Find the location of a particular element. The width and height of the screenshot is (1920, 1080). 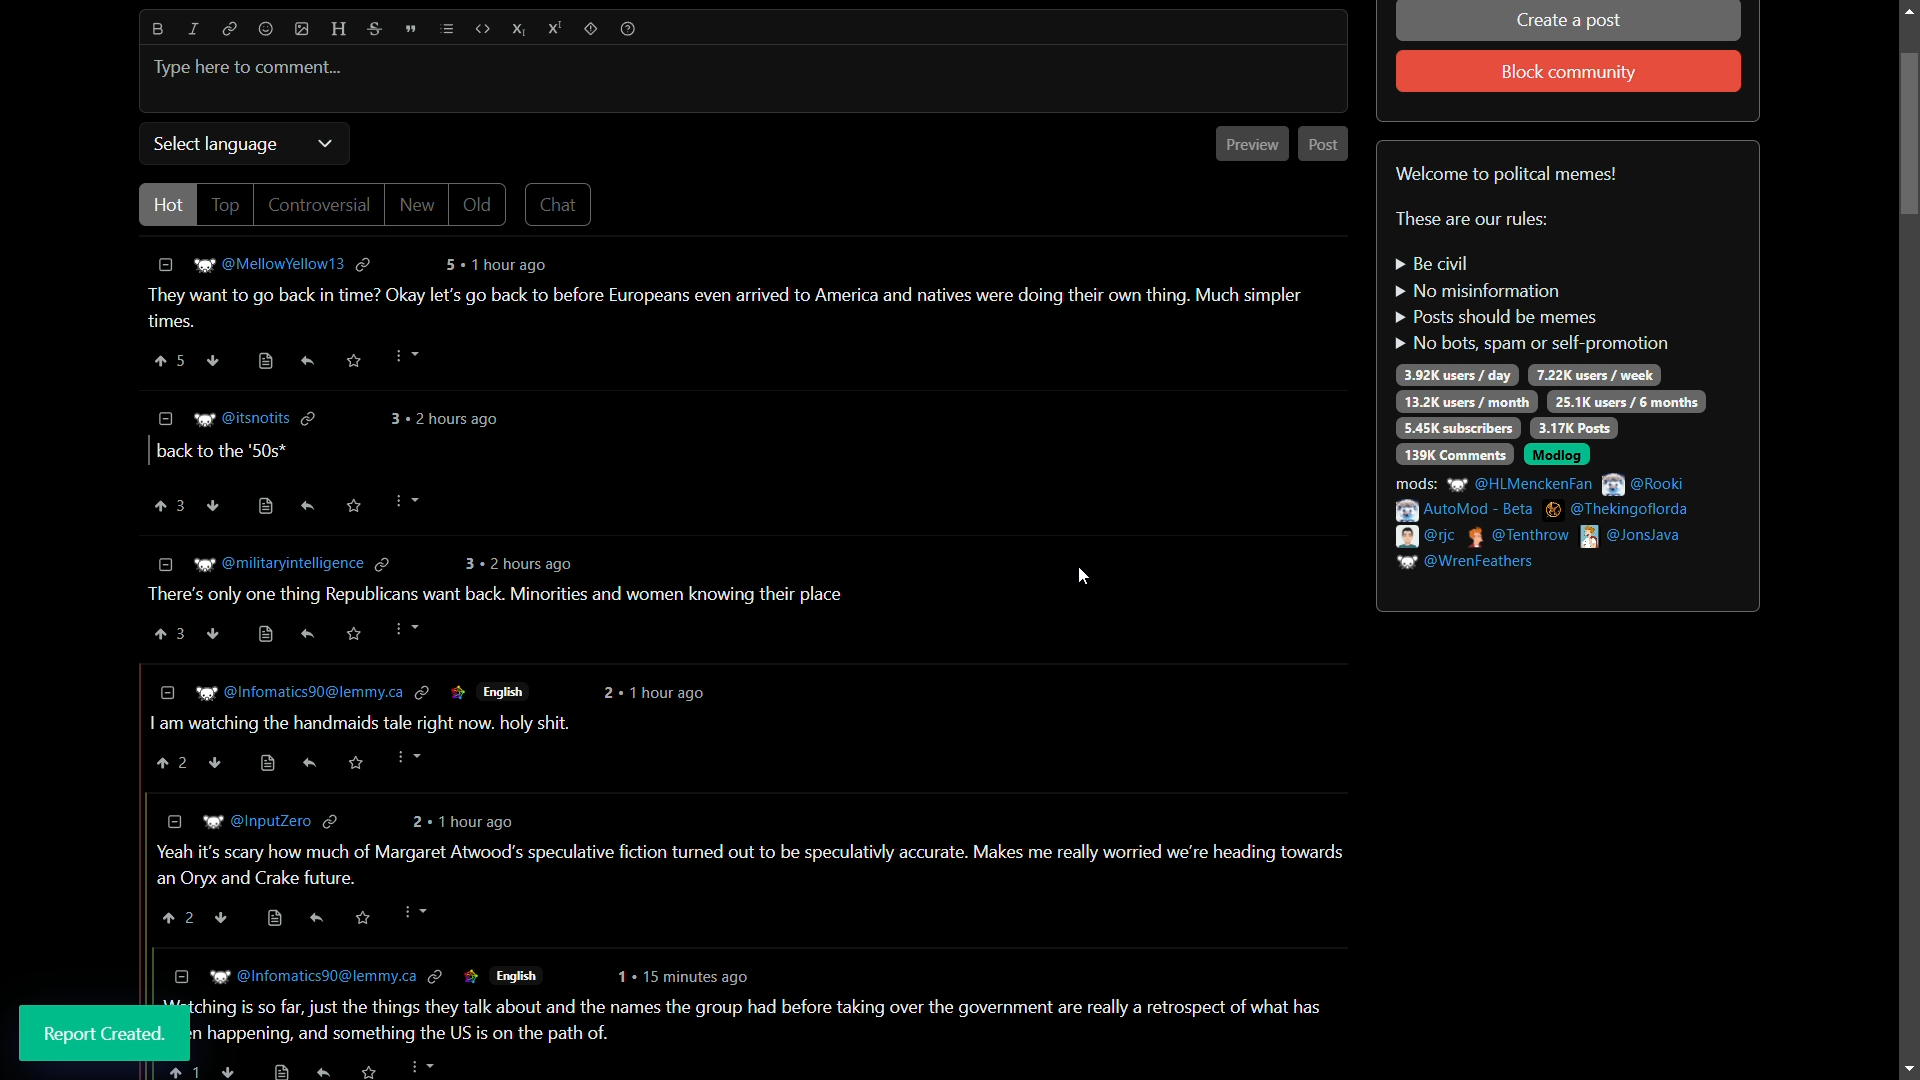

comment-4 is located at coordinates (424, 729).